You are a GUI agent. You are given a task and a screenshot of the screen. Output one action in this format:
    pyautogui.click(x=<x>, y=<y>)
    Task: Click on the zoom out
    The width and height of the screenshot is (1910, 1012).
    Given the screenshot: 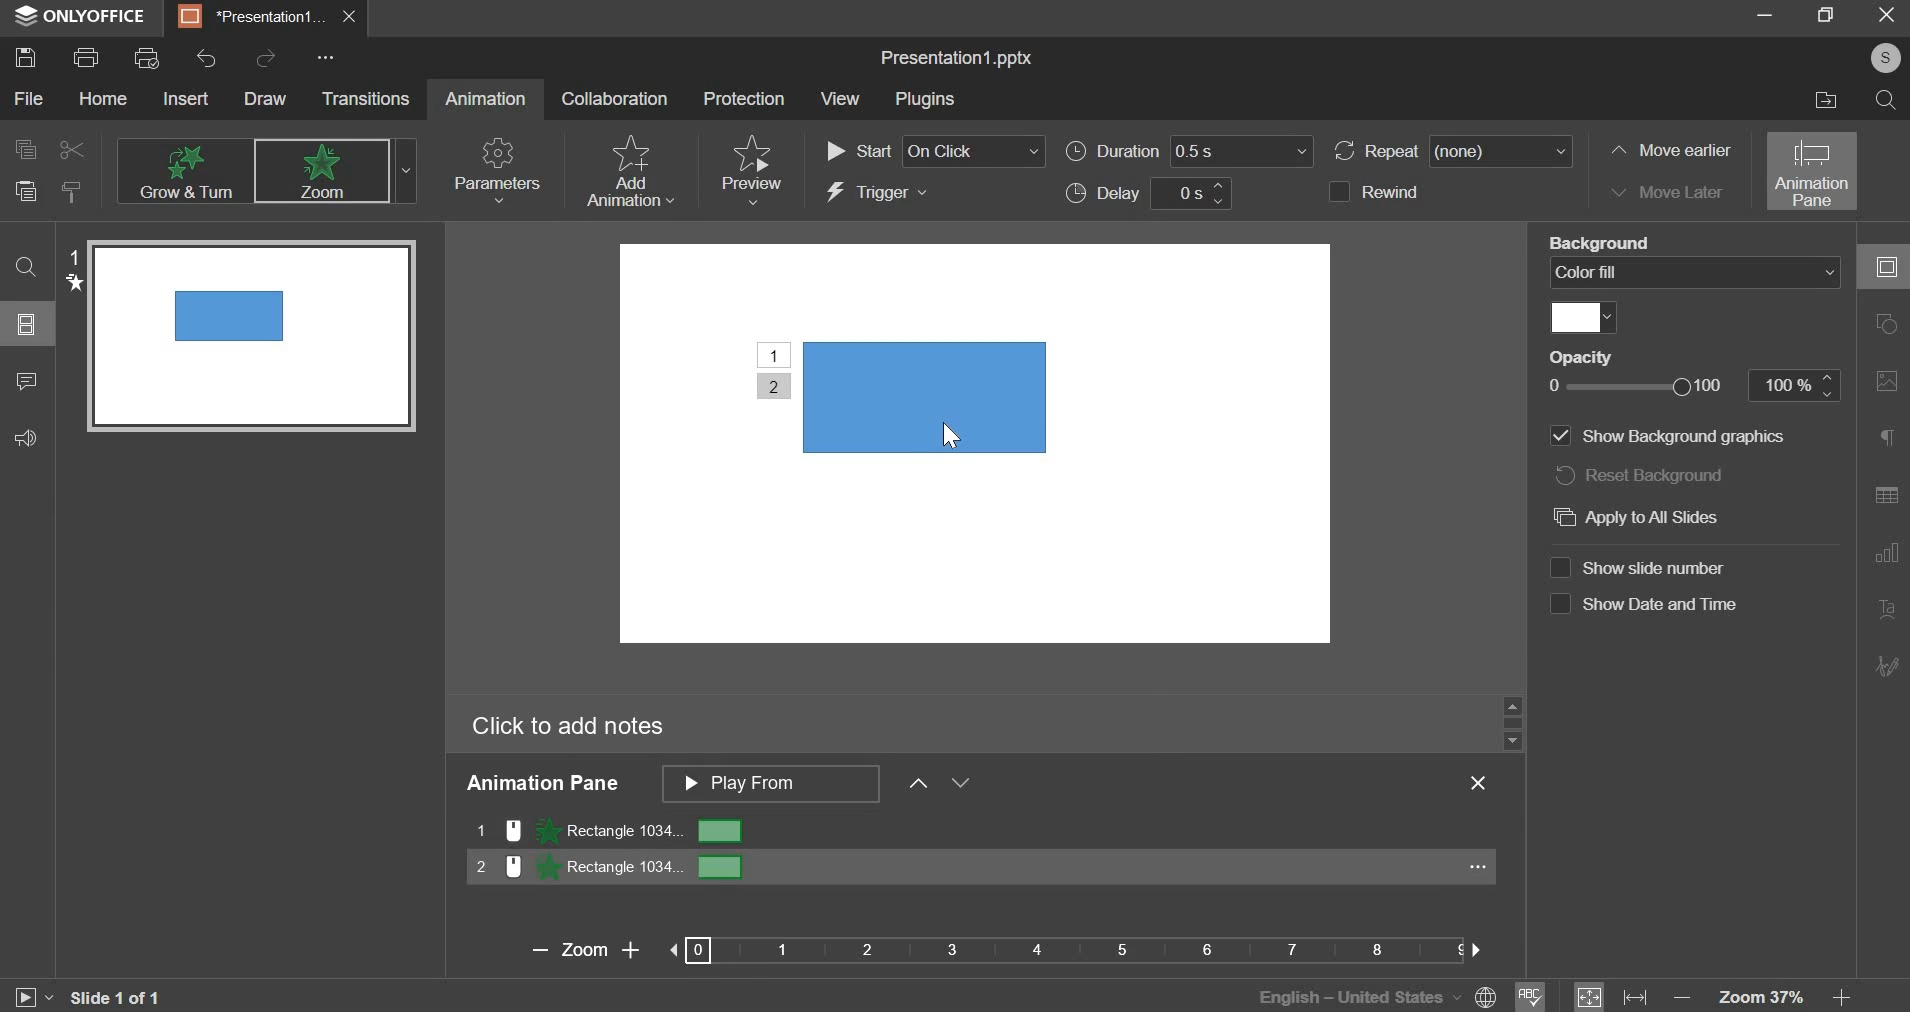 What is the action you would take?
    pyautogui.click(x=1682, y=993)
    